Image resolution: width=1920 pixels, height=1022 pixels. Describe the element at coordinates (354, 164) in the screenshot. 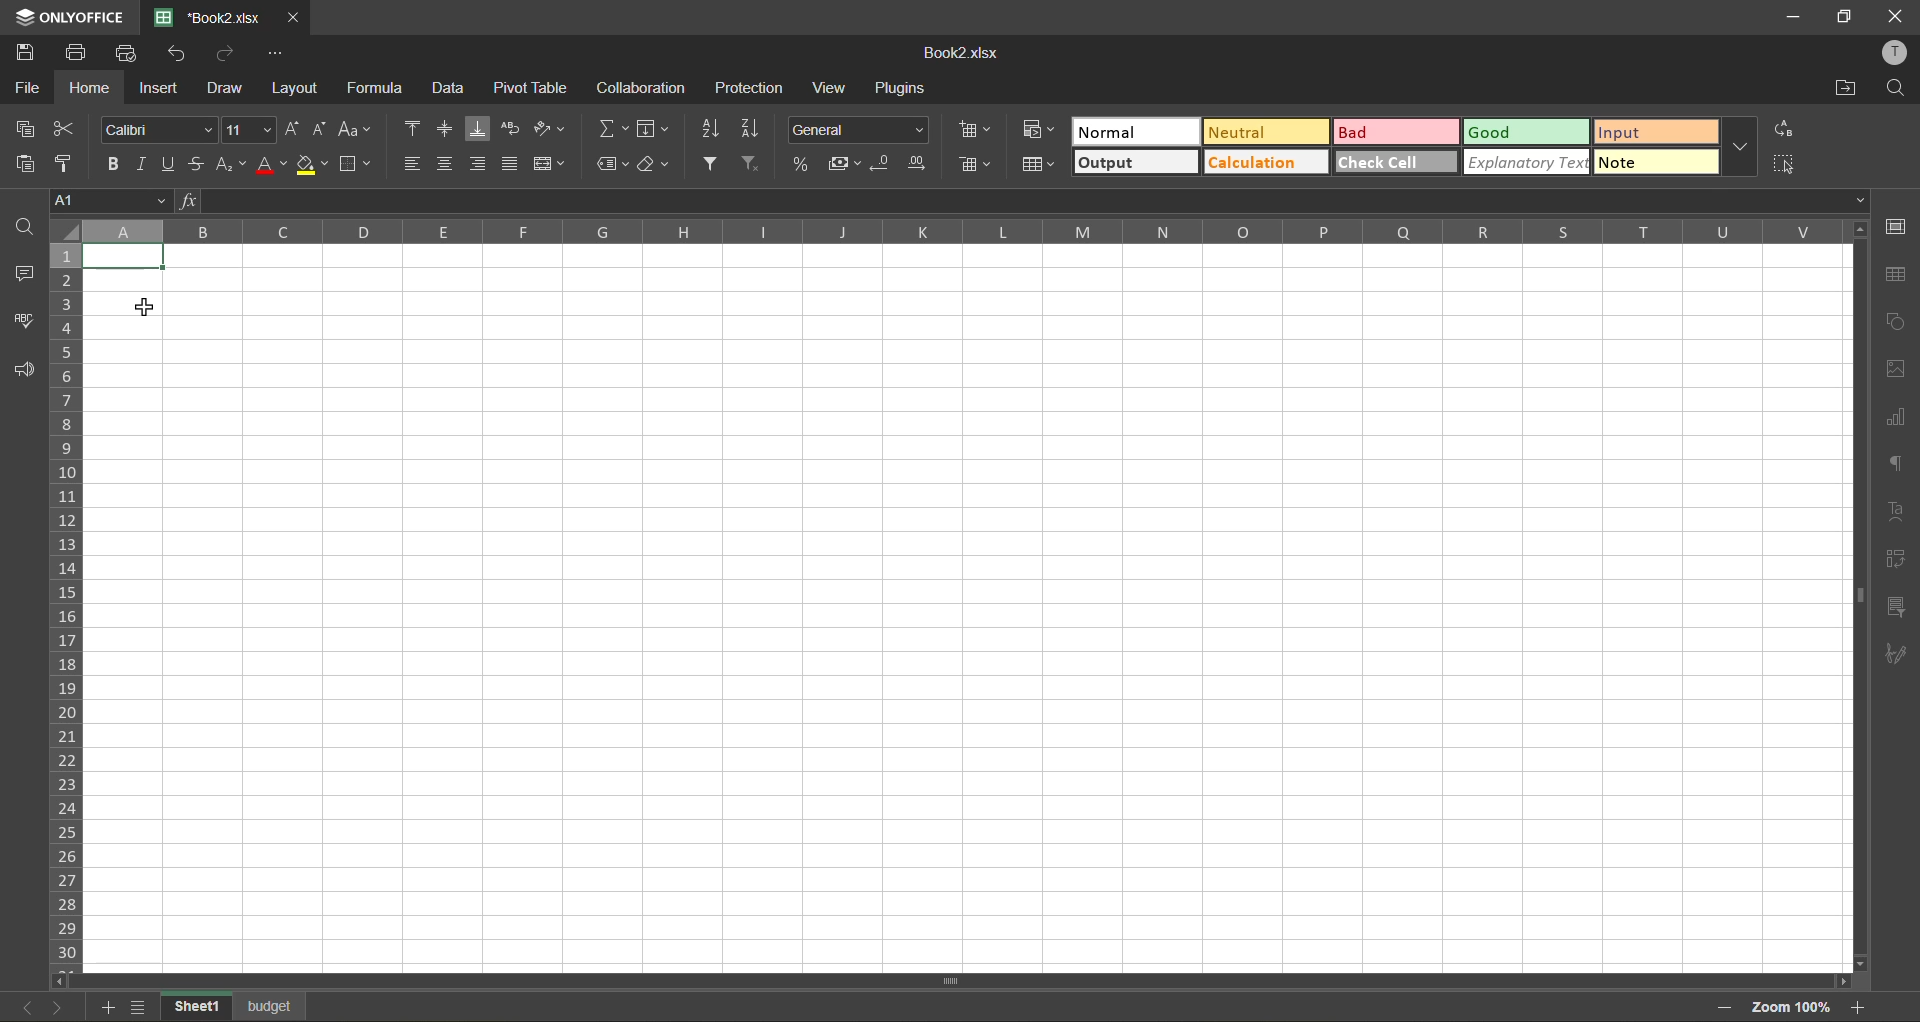

I see `borders` at that location.